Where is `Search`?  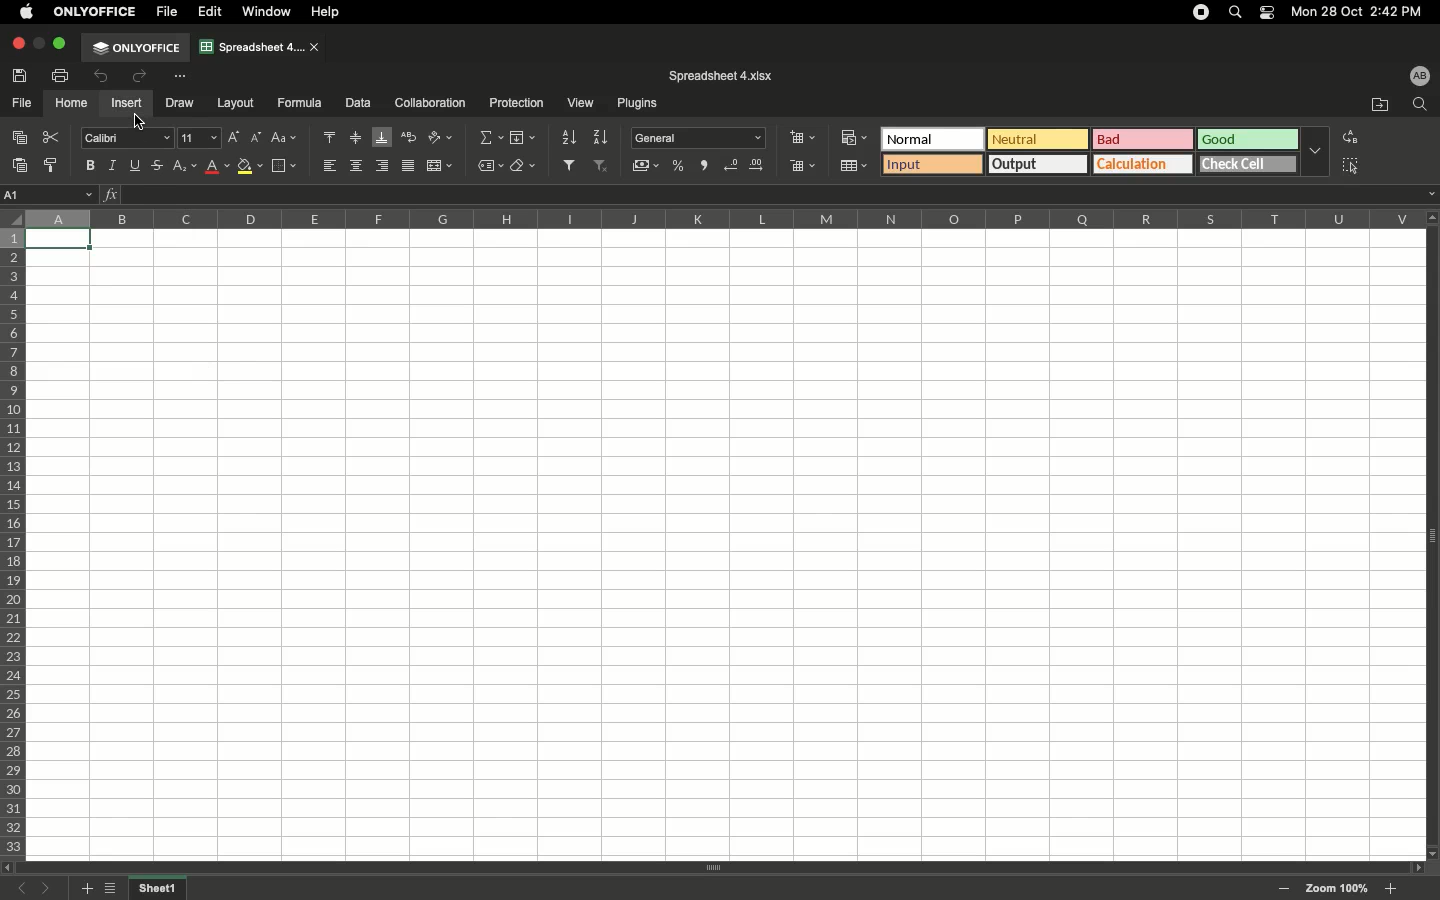 Search is located at coordinates (1238, 11).